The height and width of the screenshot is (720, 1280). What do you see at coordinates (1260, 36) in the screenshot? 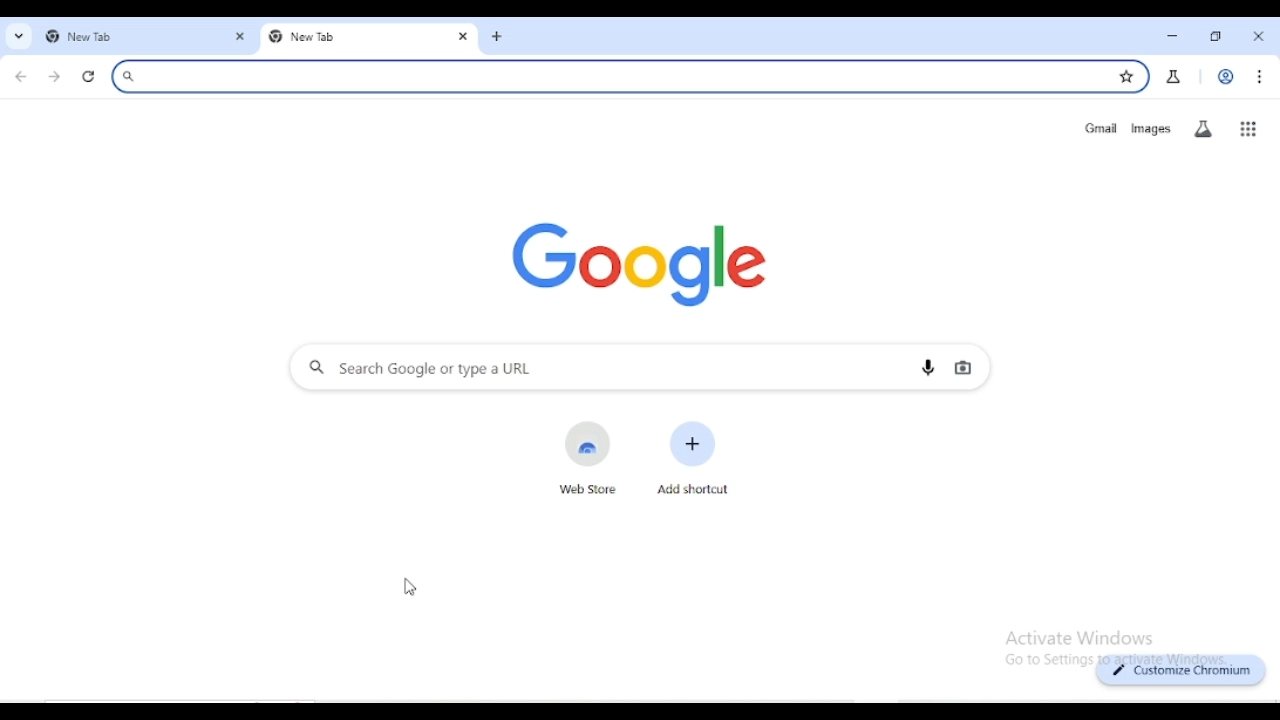
I see `close` at bounding box center [1260, 36].